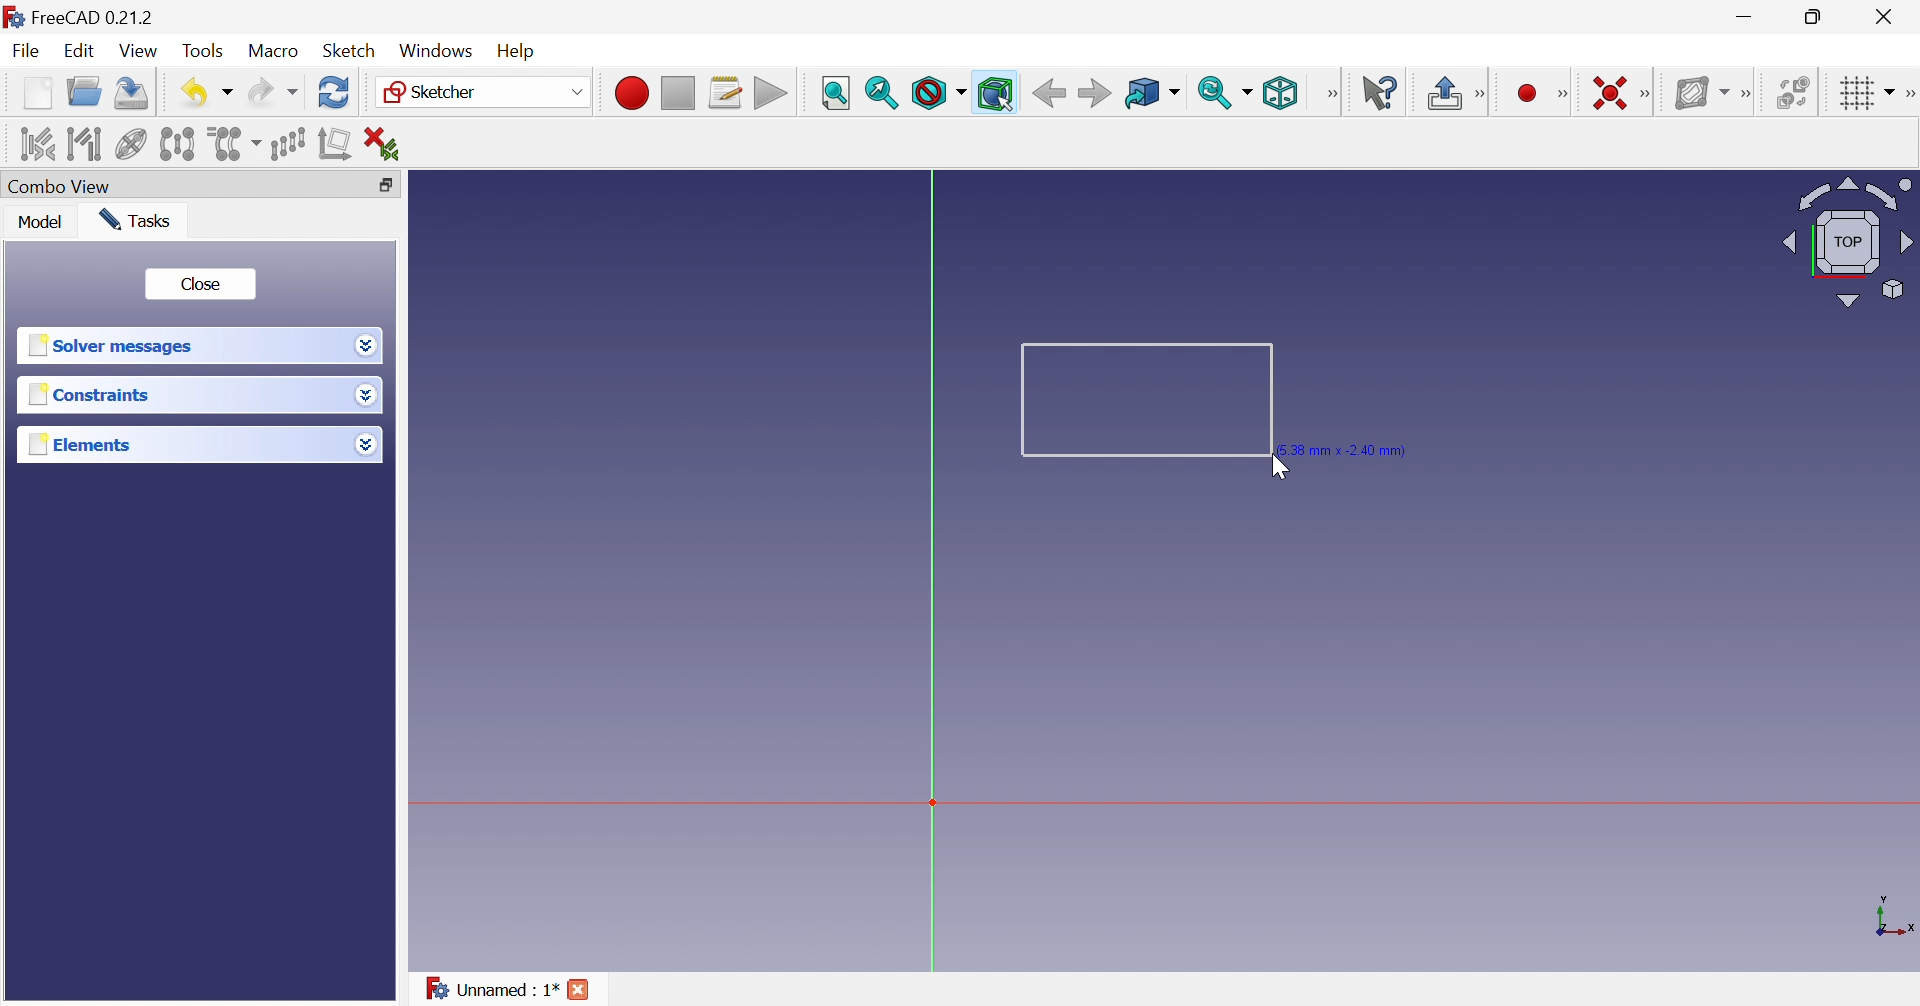 The height and width of the screenshot is (1006, 1920). Describe the element at coordinates (85, 143) in the screenshot. I see `Select associated geometry` at that location.